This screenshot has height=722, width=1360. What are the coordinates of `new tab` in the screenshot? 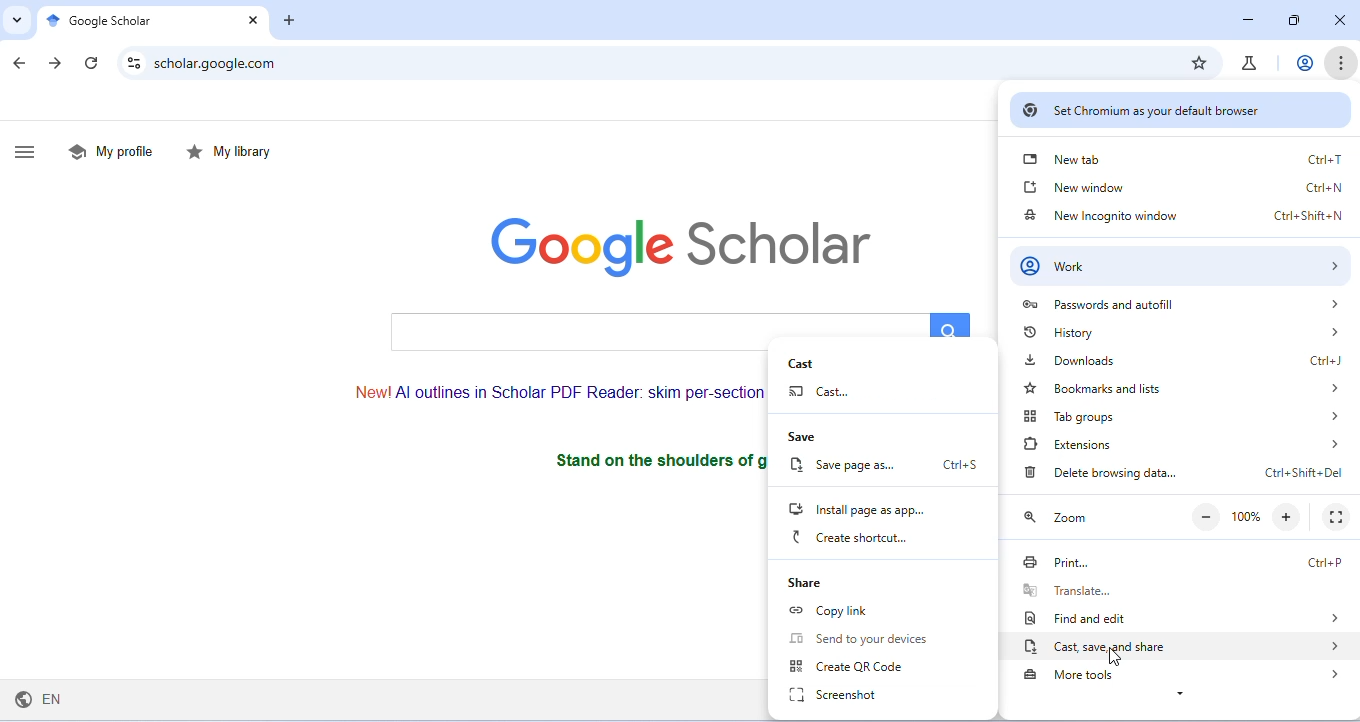 It's located at (1185, 157).